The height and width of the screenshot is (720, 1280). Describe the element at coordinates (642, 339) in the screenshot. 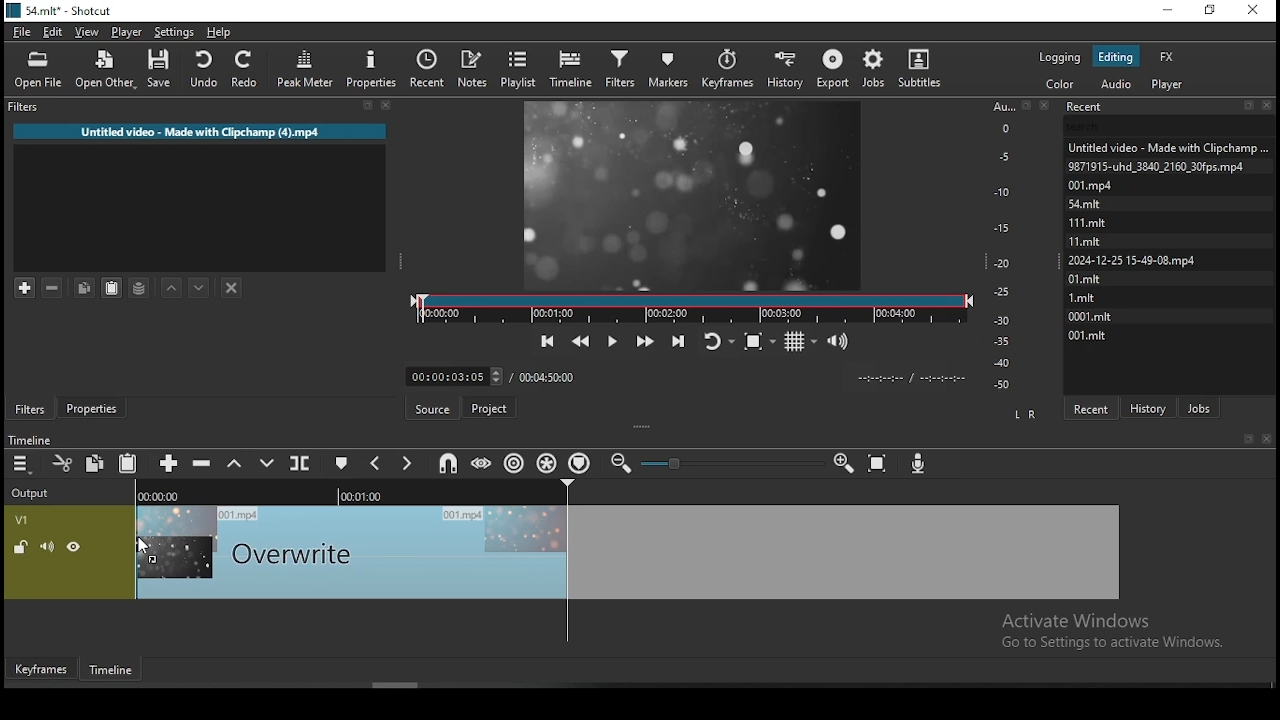

I see `play quickly forwards` at that location.